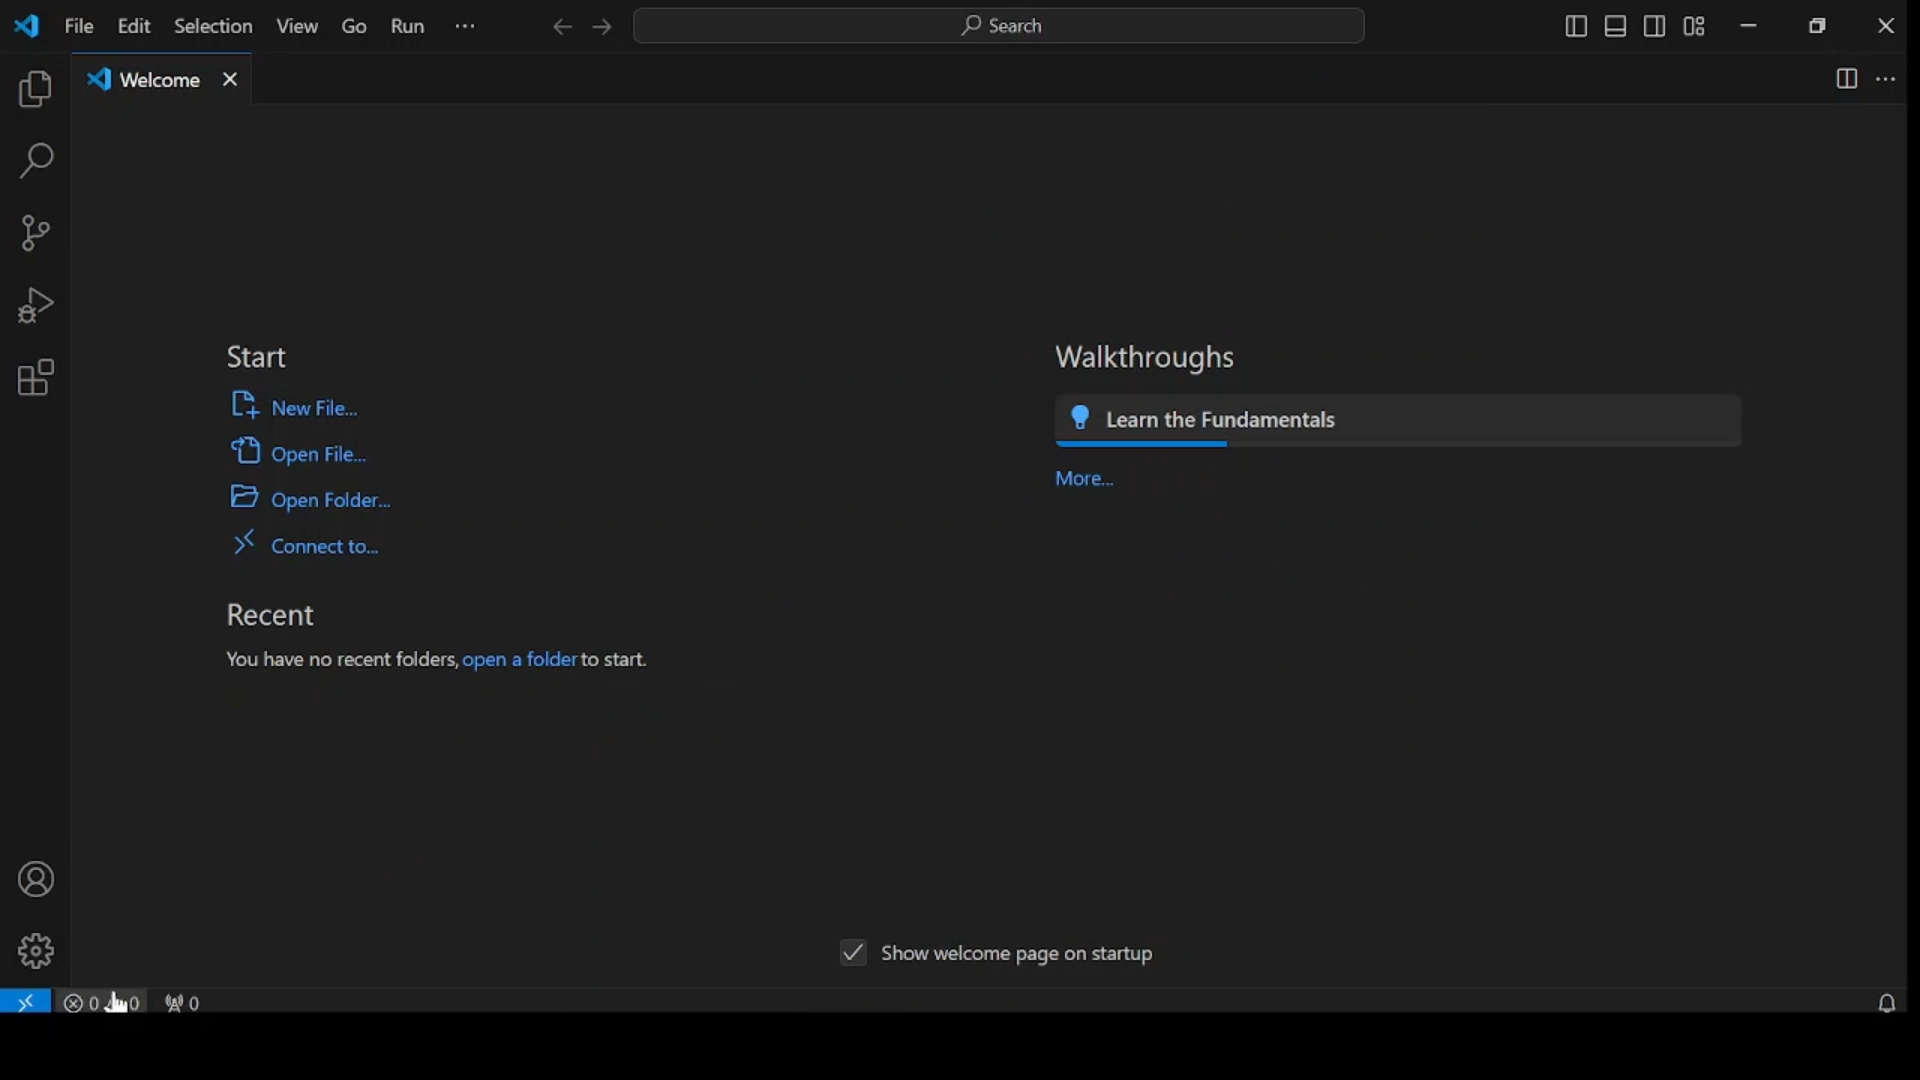 The height and width of the screenshot is (1080, 1920). What do you see at coordinates (102, 1002) in the screenshot?
I see `problems panel` at bounding box center [102, 1002].